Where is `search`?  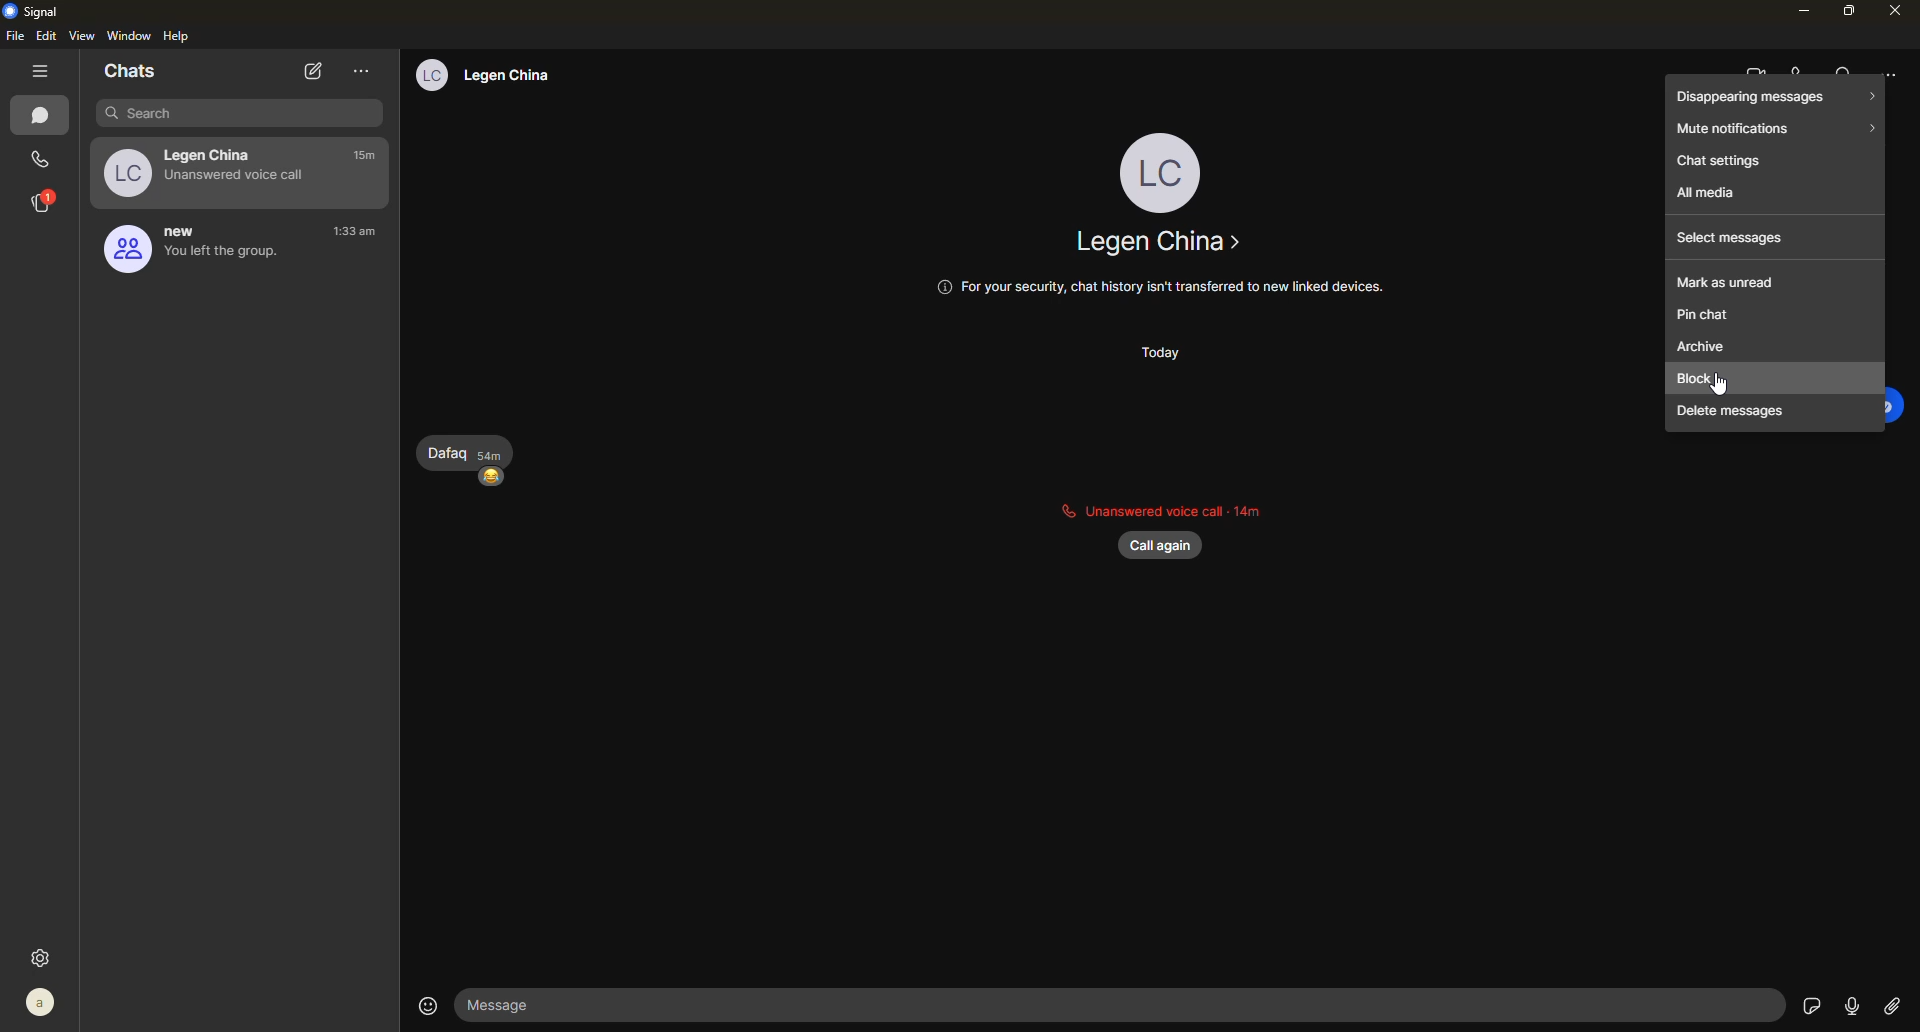 search is located at coordinates (1843, 75).